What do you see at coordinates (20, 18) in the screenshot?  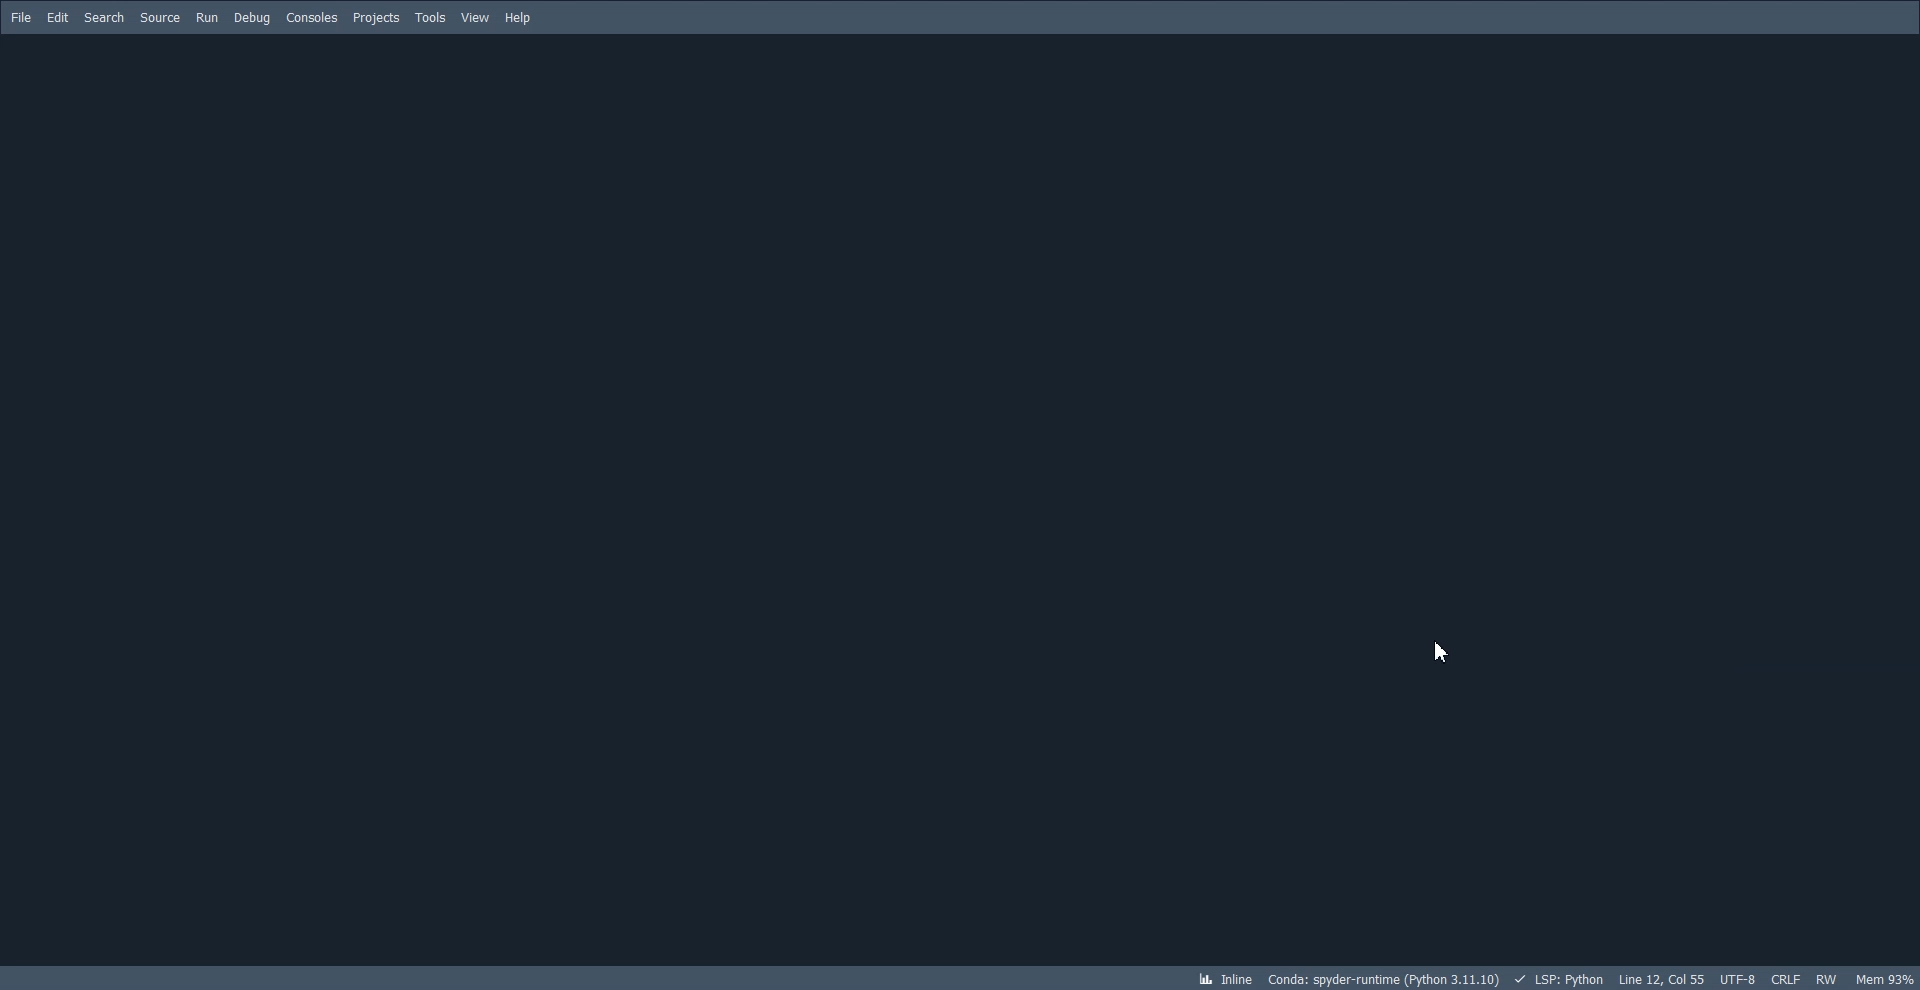 I see `File` at bounding box center [20, 18].